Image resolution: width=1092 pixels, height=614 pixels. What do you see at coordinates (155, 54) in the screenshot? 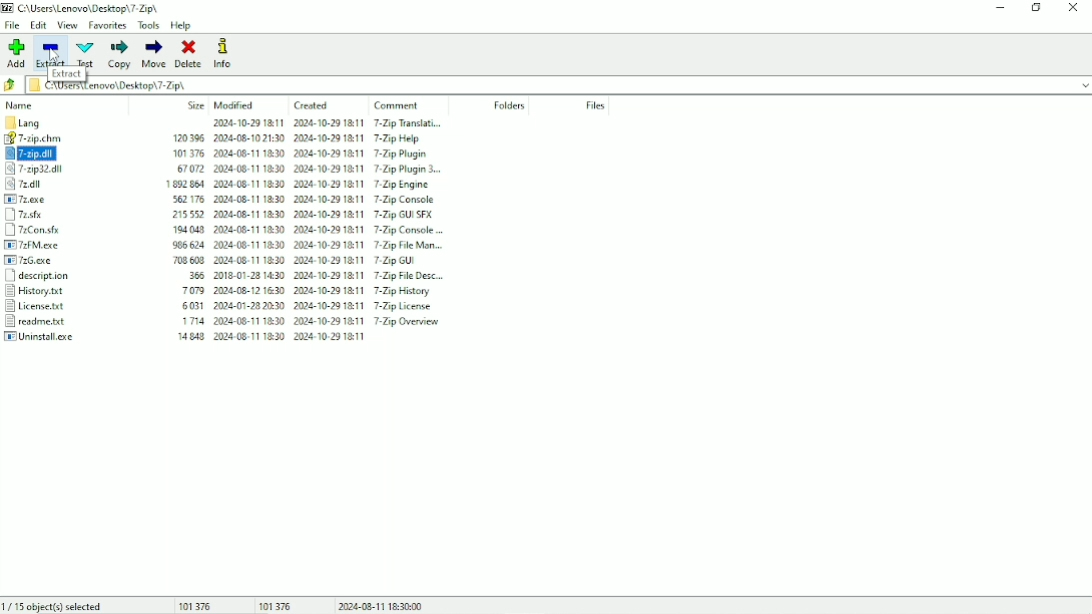
I see `Move` at bounding box center [155, 54].